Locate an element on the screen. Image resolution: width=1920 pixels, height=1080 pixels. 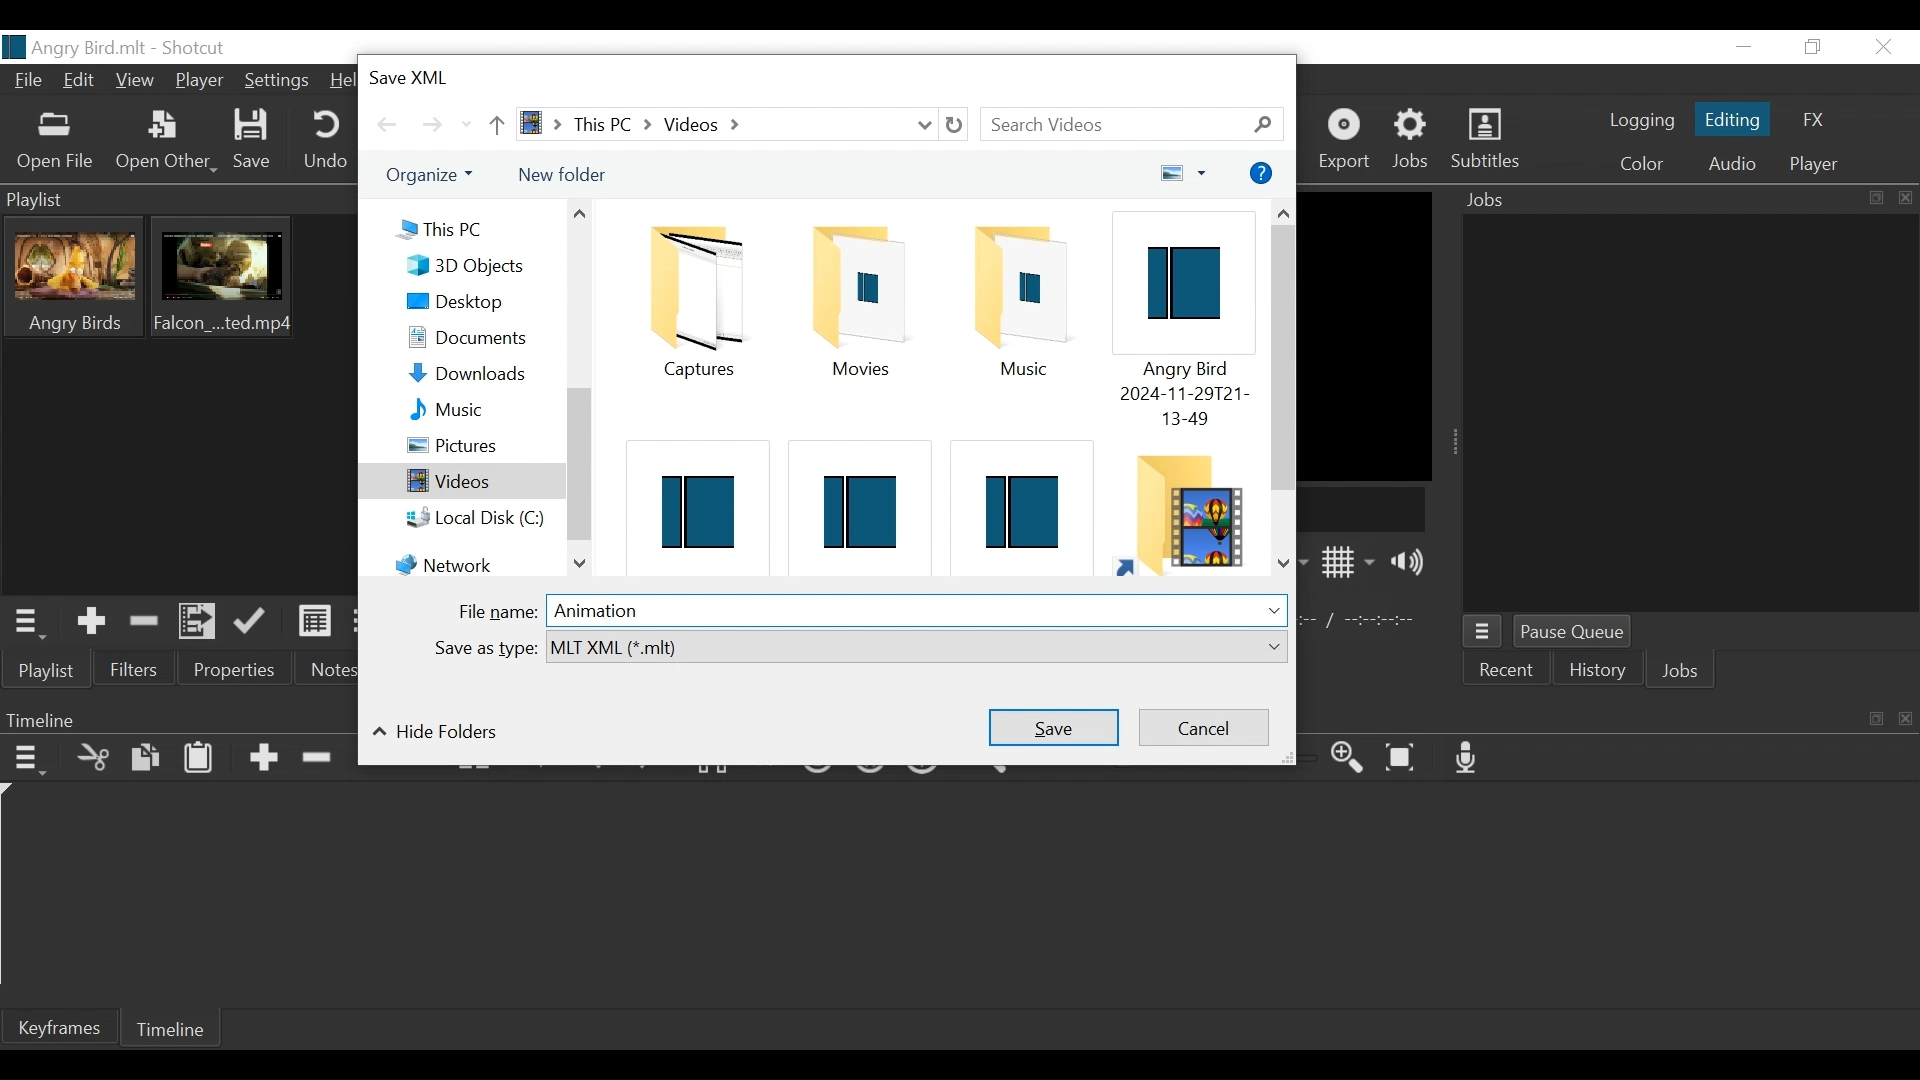
Zoom timeline in is located at coordinates (1351, 759).